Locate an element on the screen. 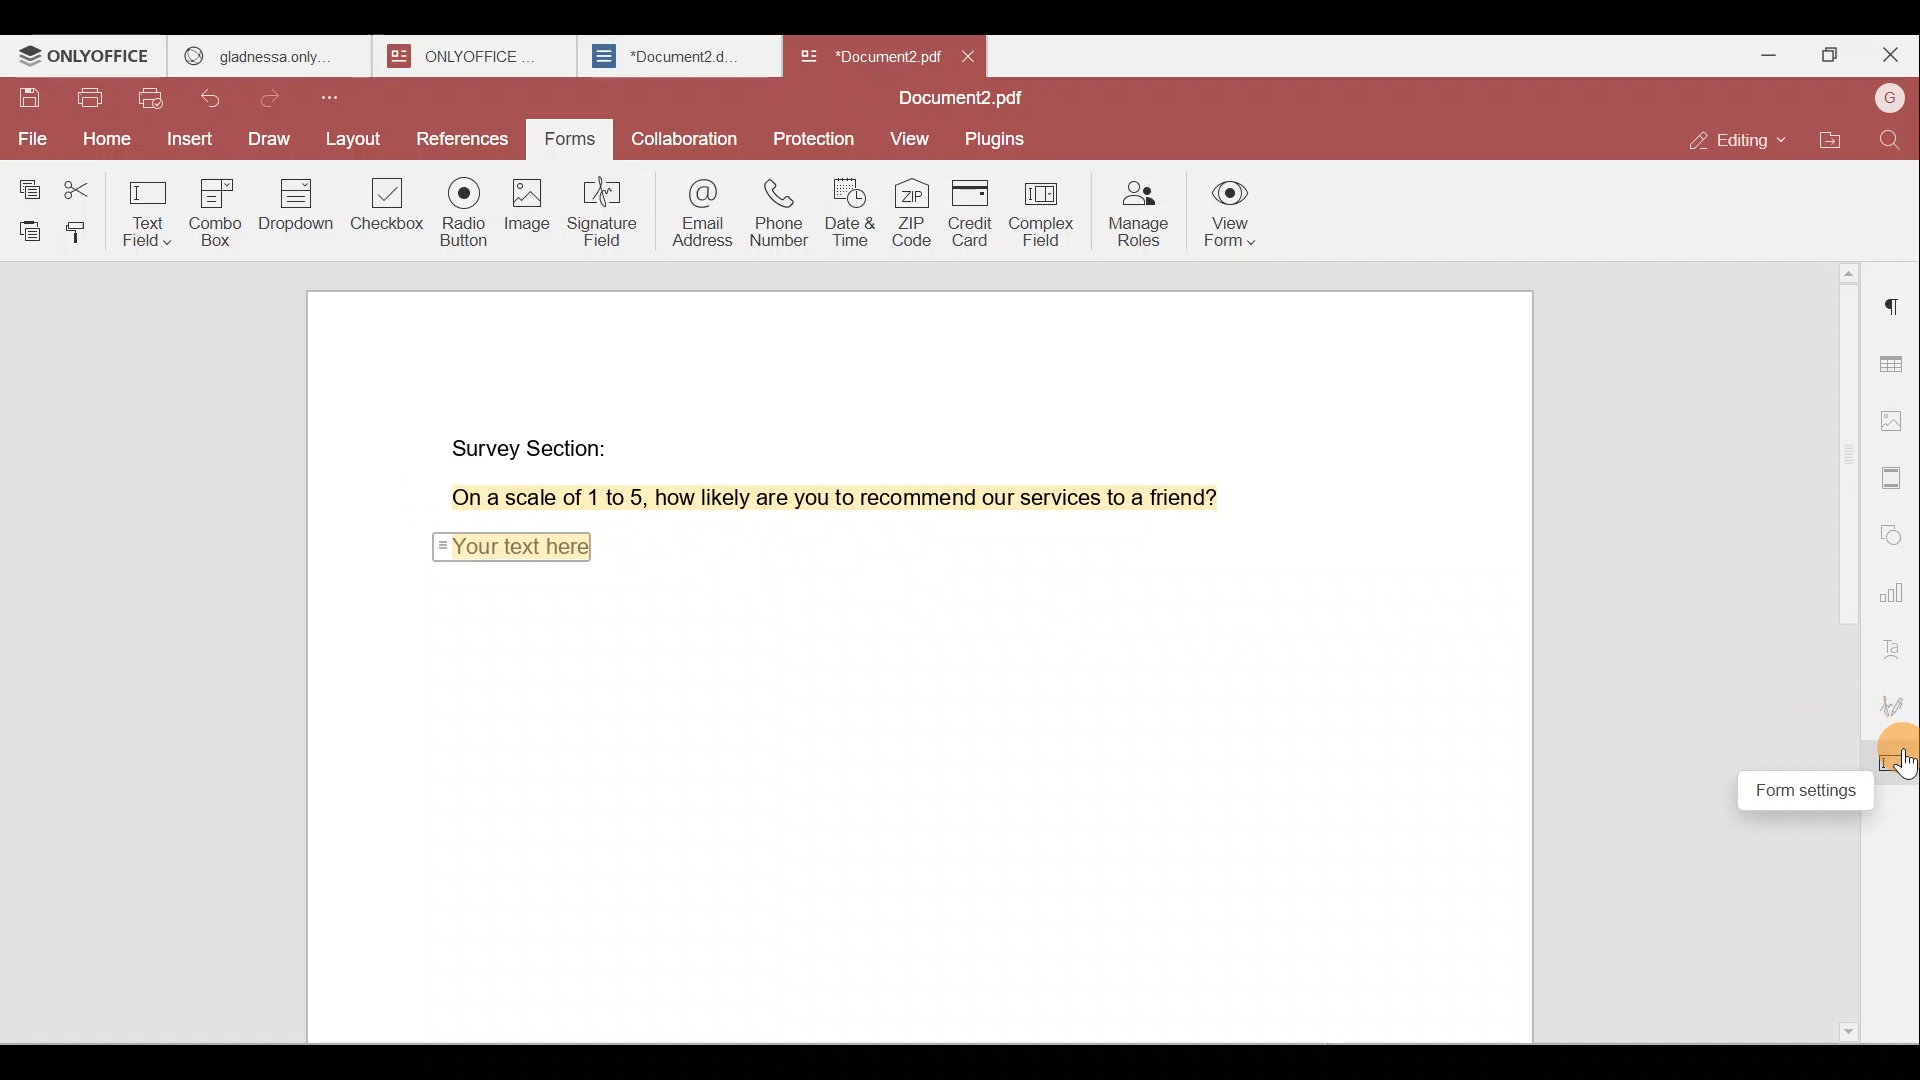 The width and height of the screenshot is (1920, 1080). Signature field is located at coordinates (599, 211).